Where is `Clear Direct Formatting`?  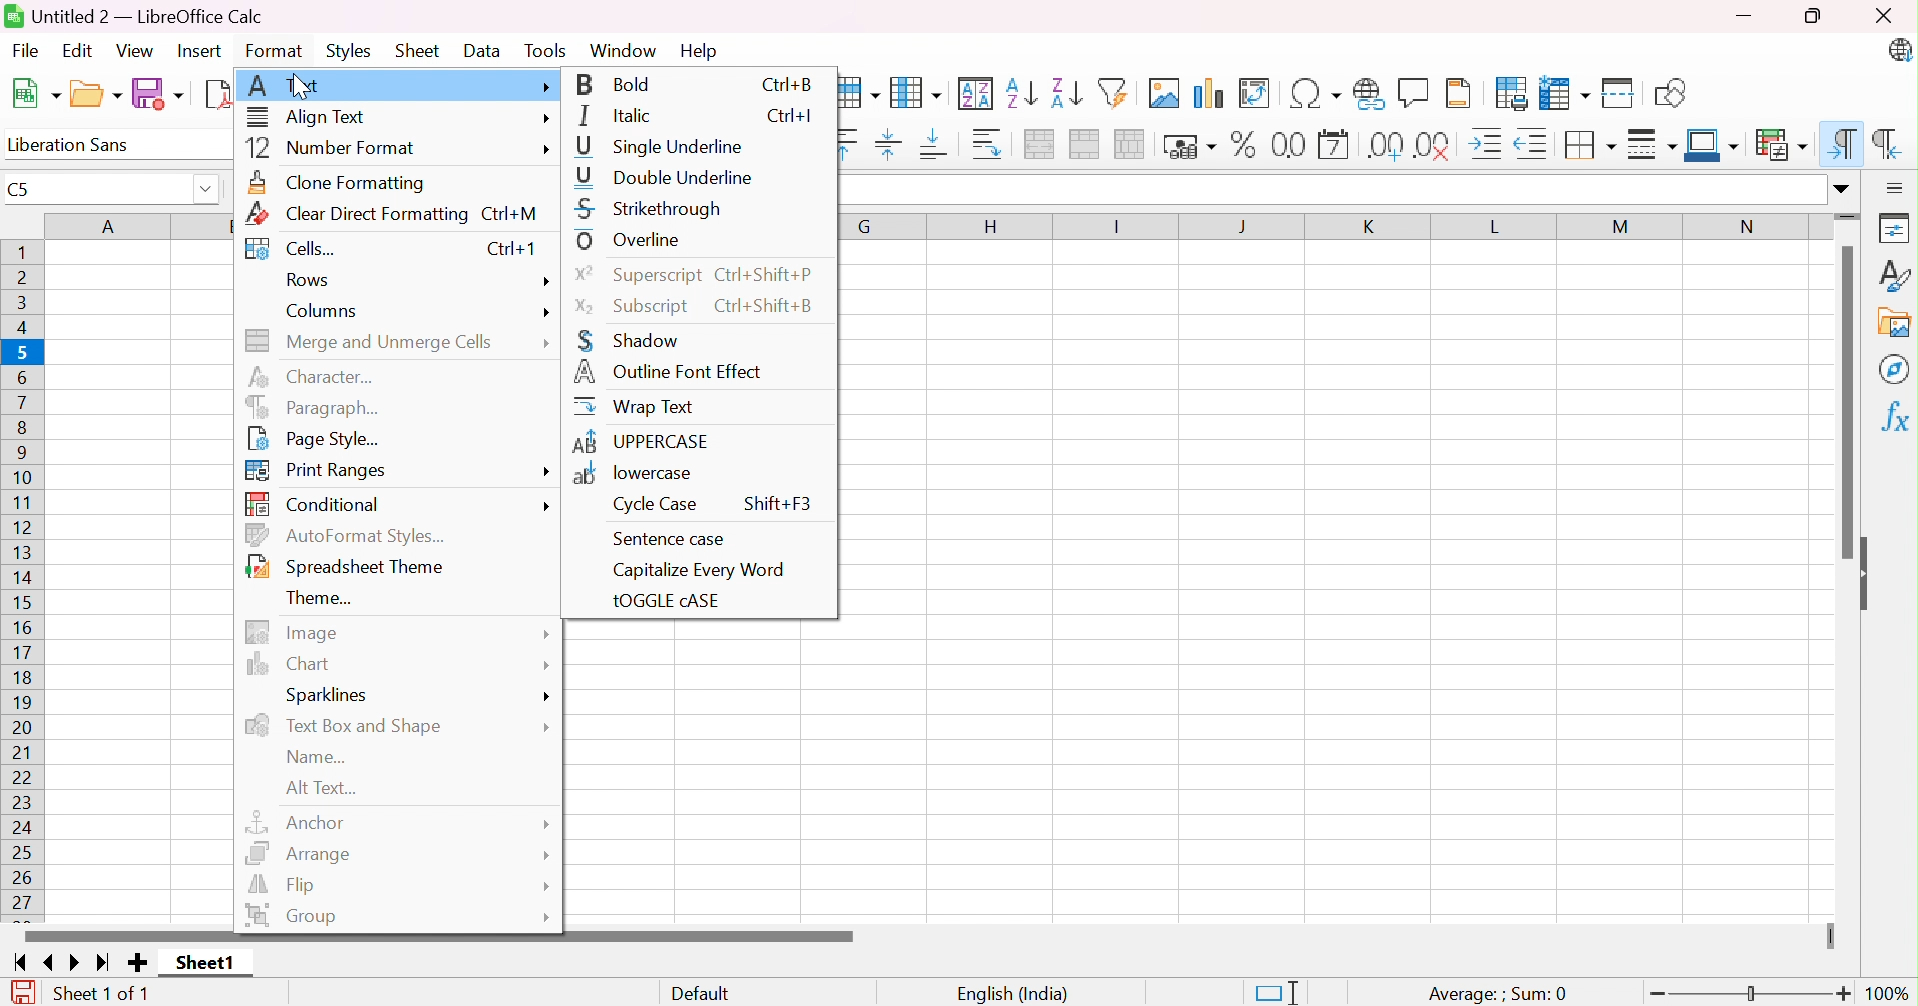
Clear Direct Formatting is located at coordinates (358, 213).